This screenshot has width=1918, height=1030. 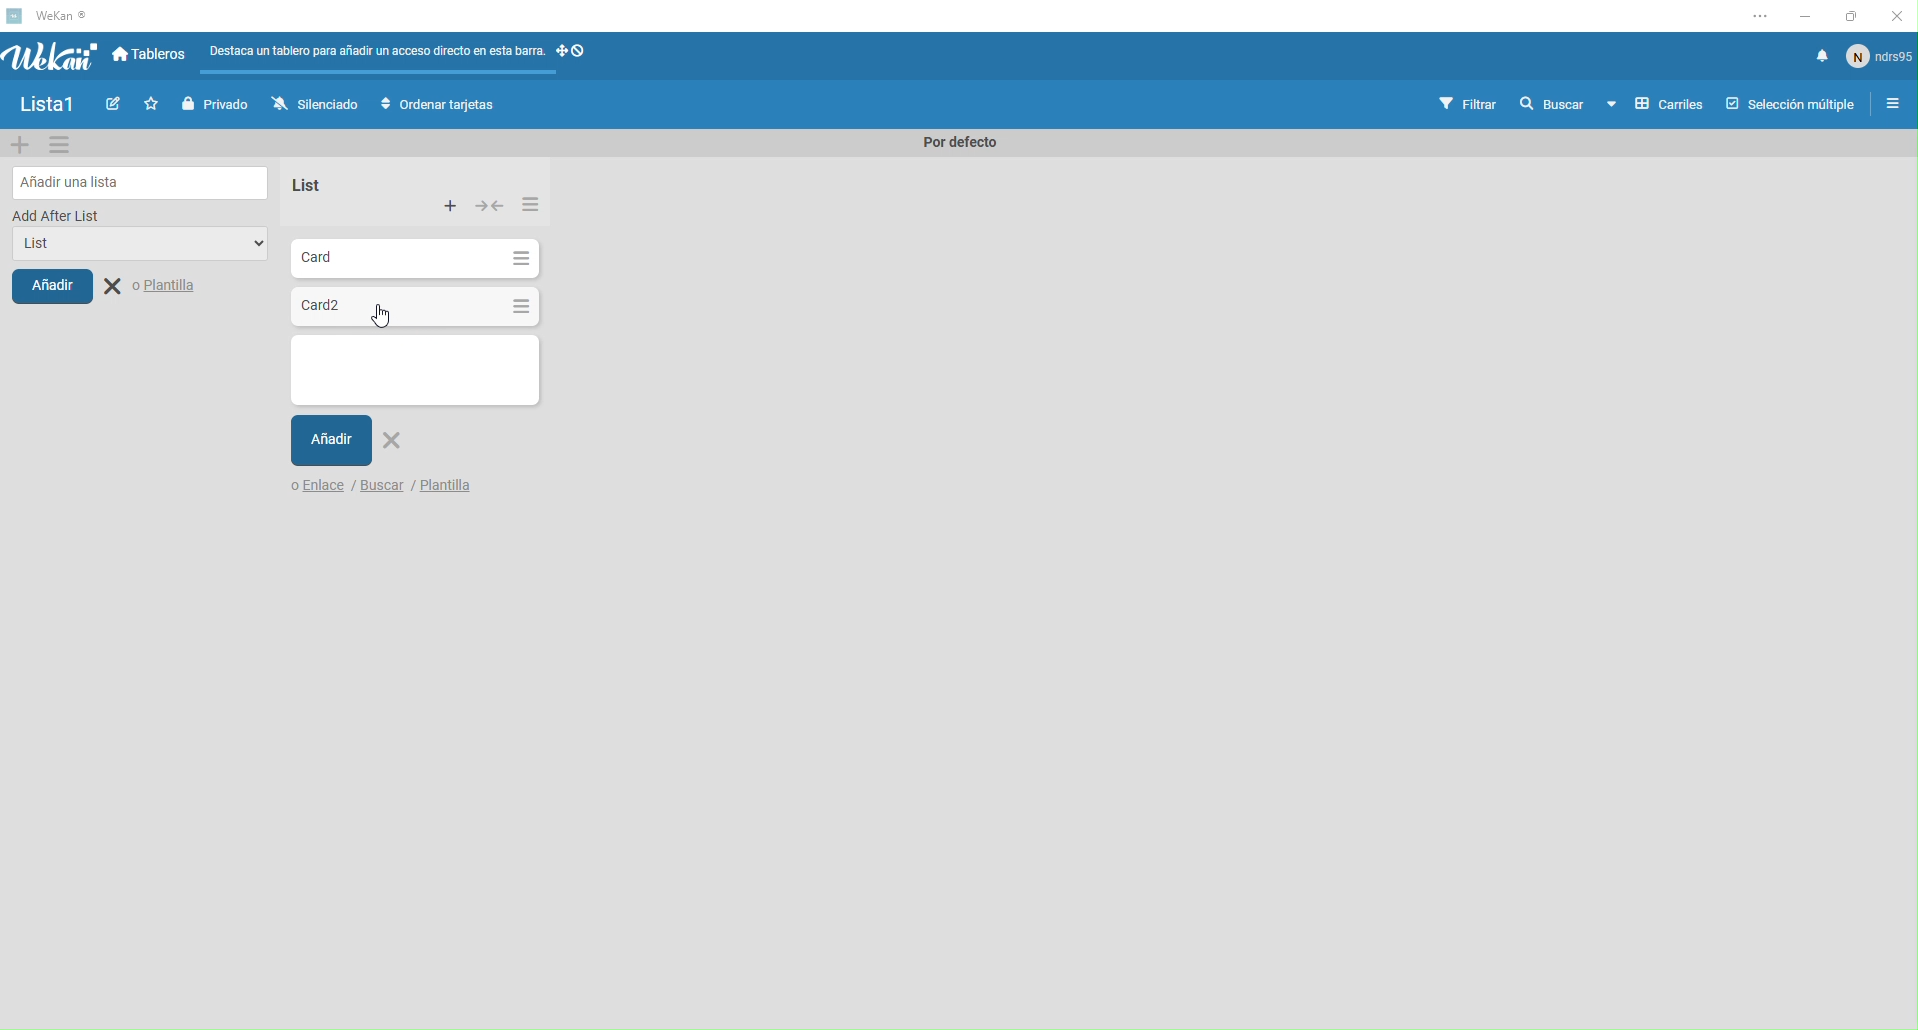 I want to click on Plantilla, so click(x=166, y=287).